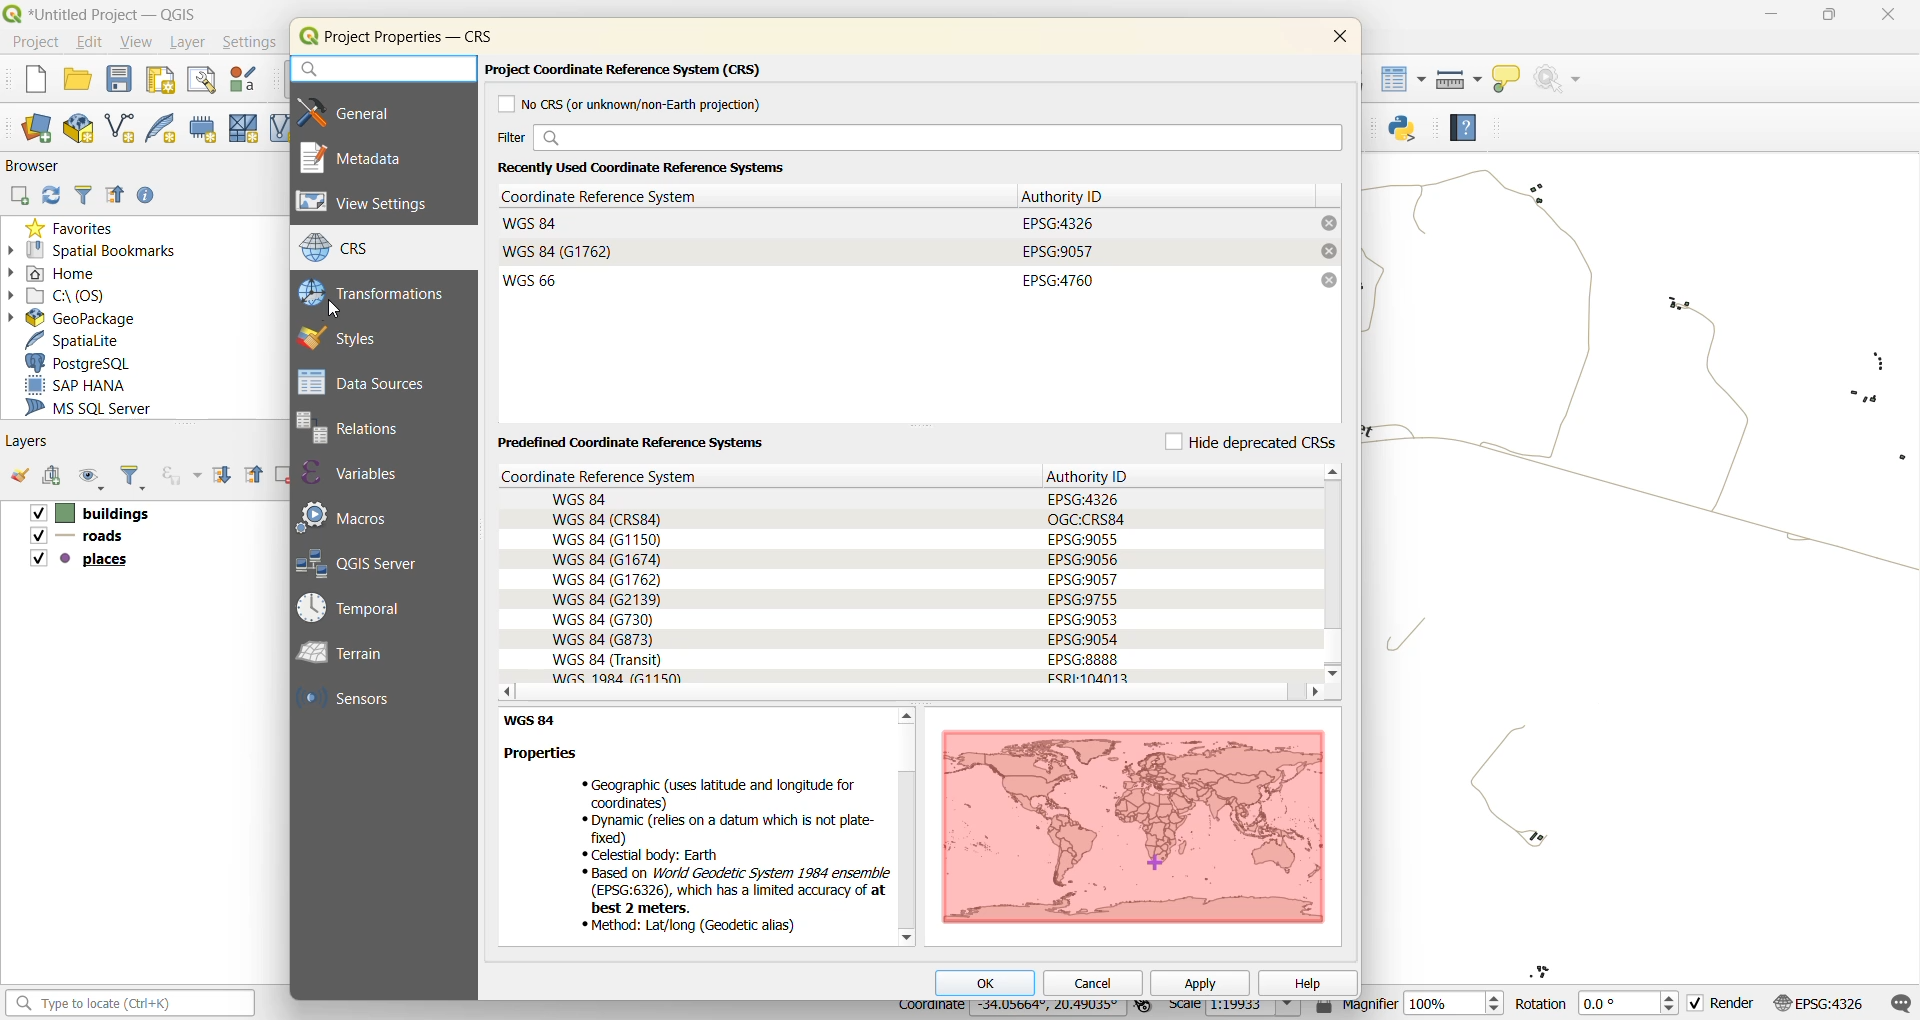 The image size is (1920, 1020). Describe the element at coordinates (1085, 598) in the screenshot. I see `EPSG:9755` at that location.